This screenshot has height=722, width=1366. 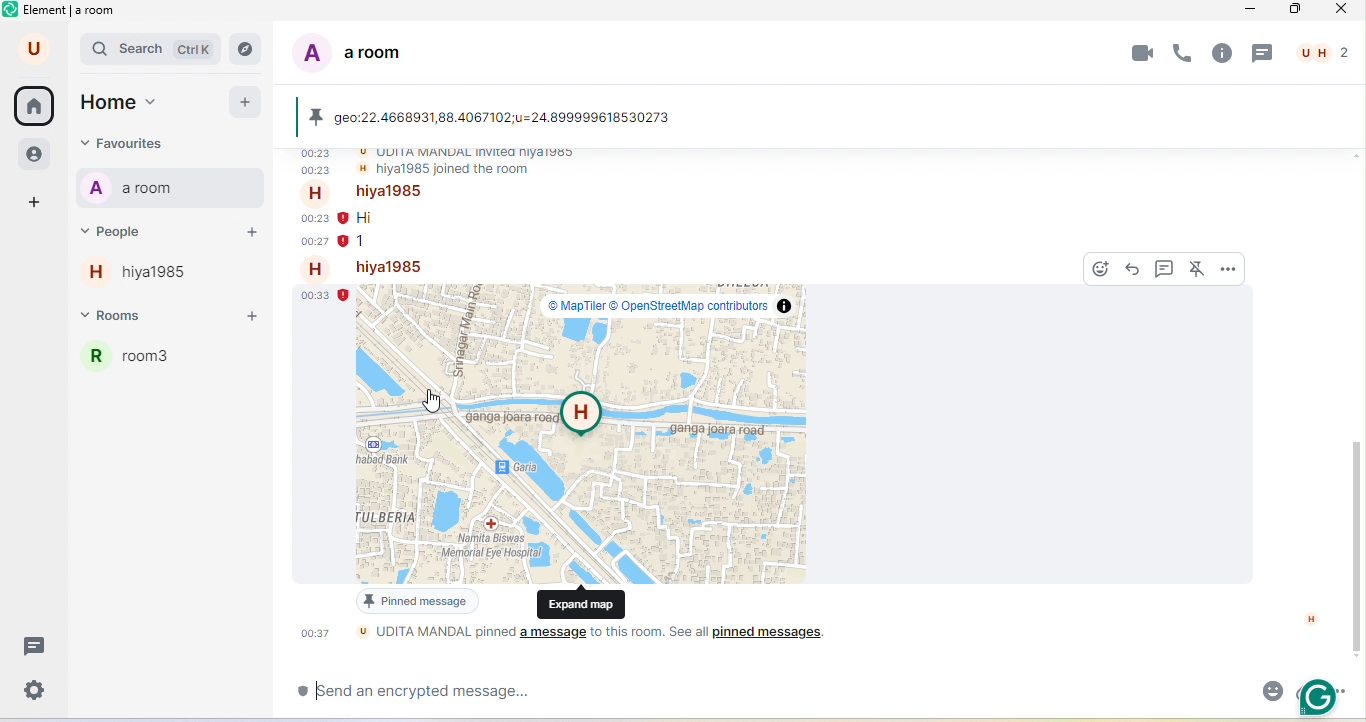 What do you see at coordinates (436, 403) in the screenshot?
I see `cursor` at bounding box center [436, 403].